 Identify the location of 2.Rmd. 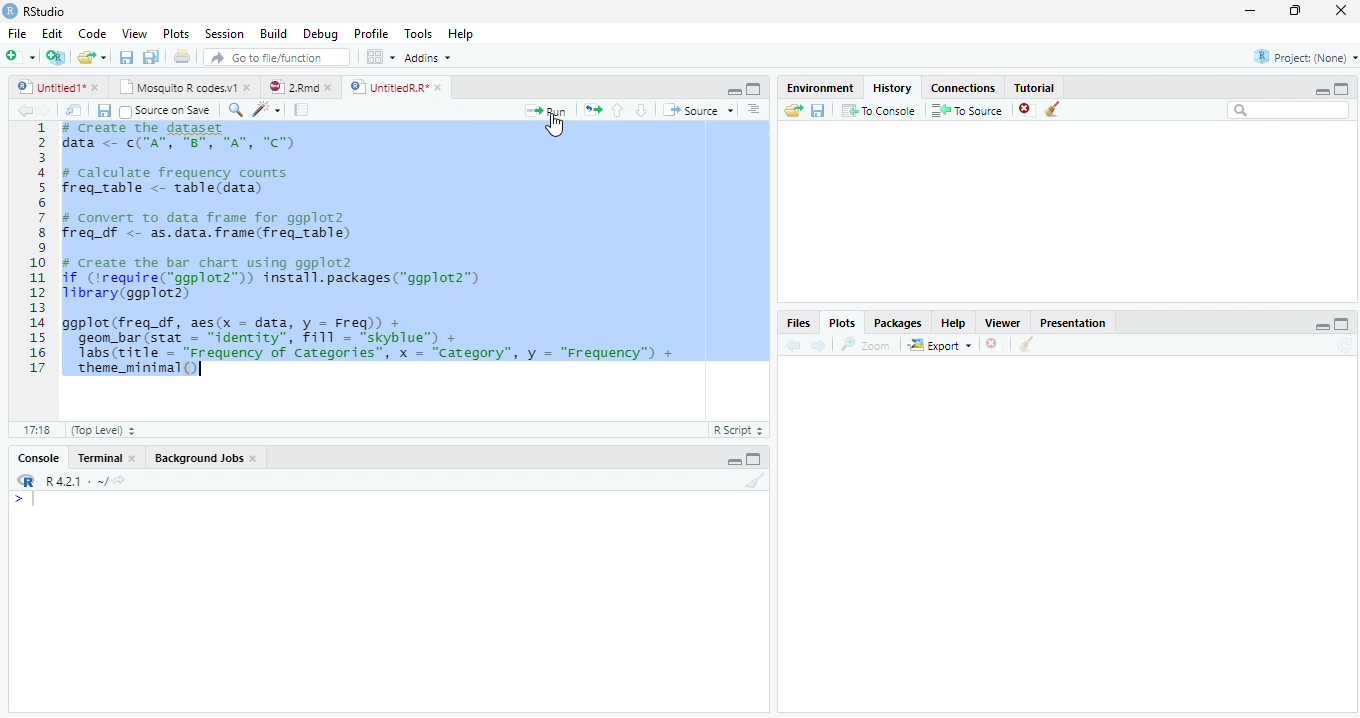
(300, 89).